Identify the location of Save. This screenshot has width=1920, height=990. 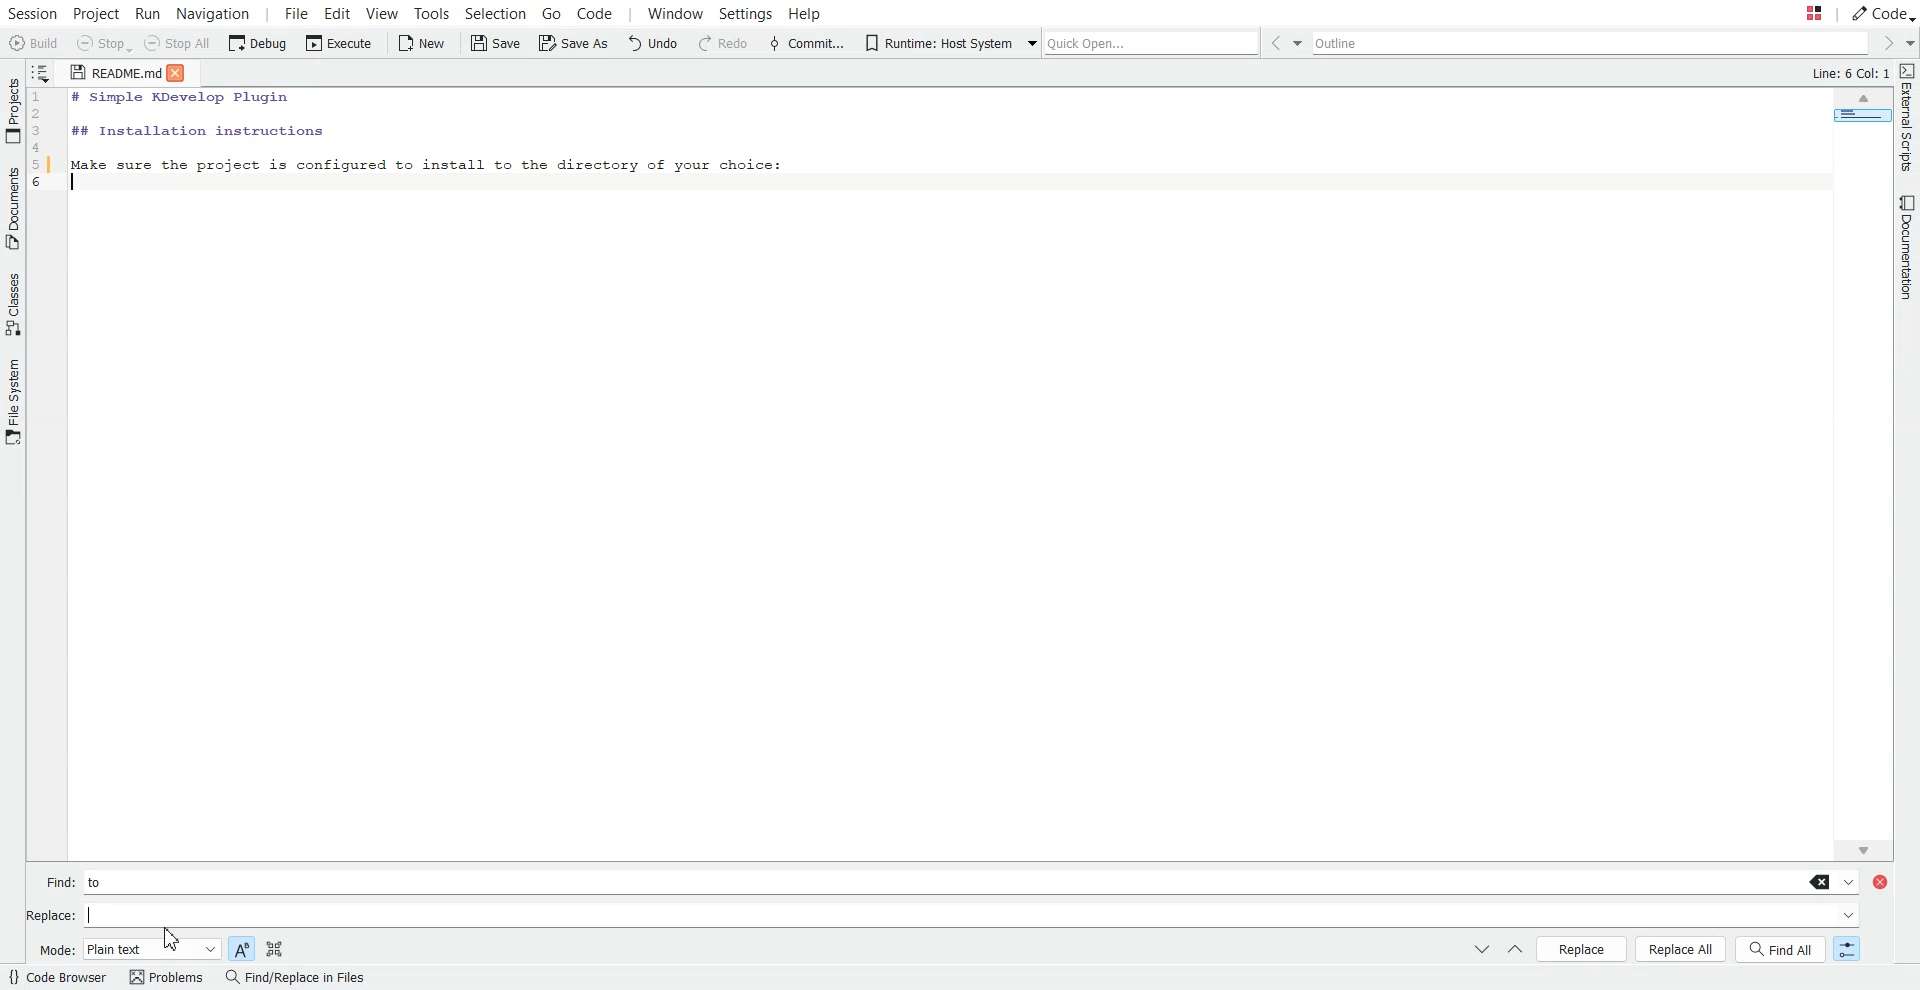
(494, 43).